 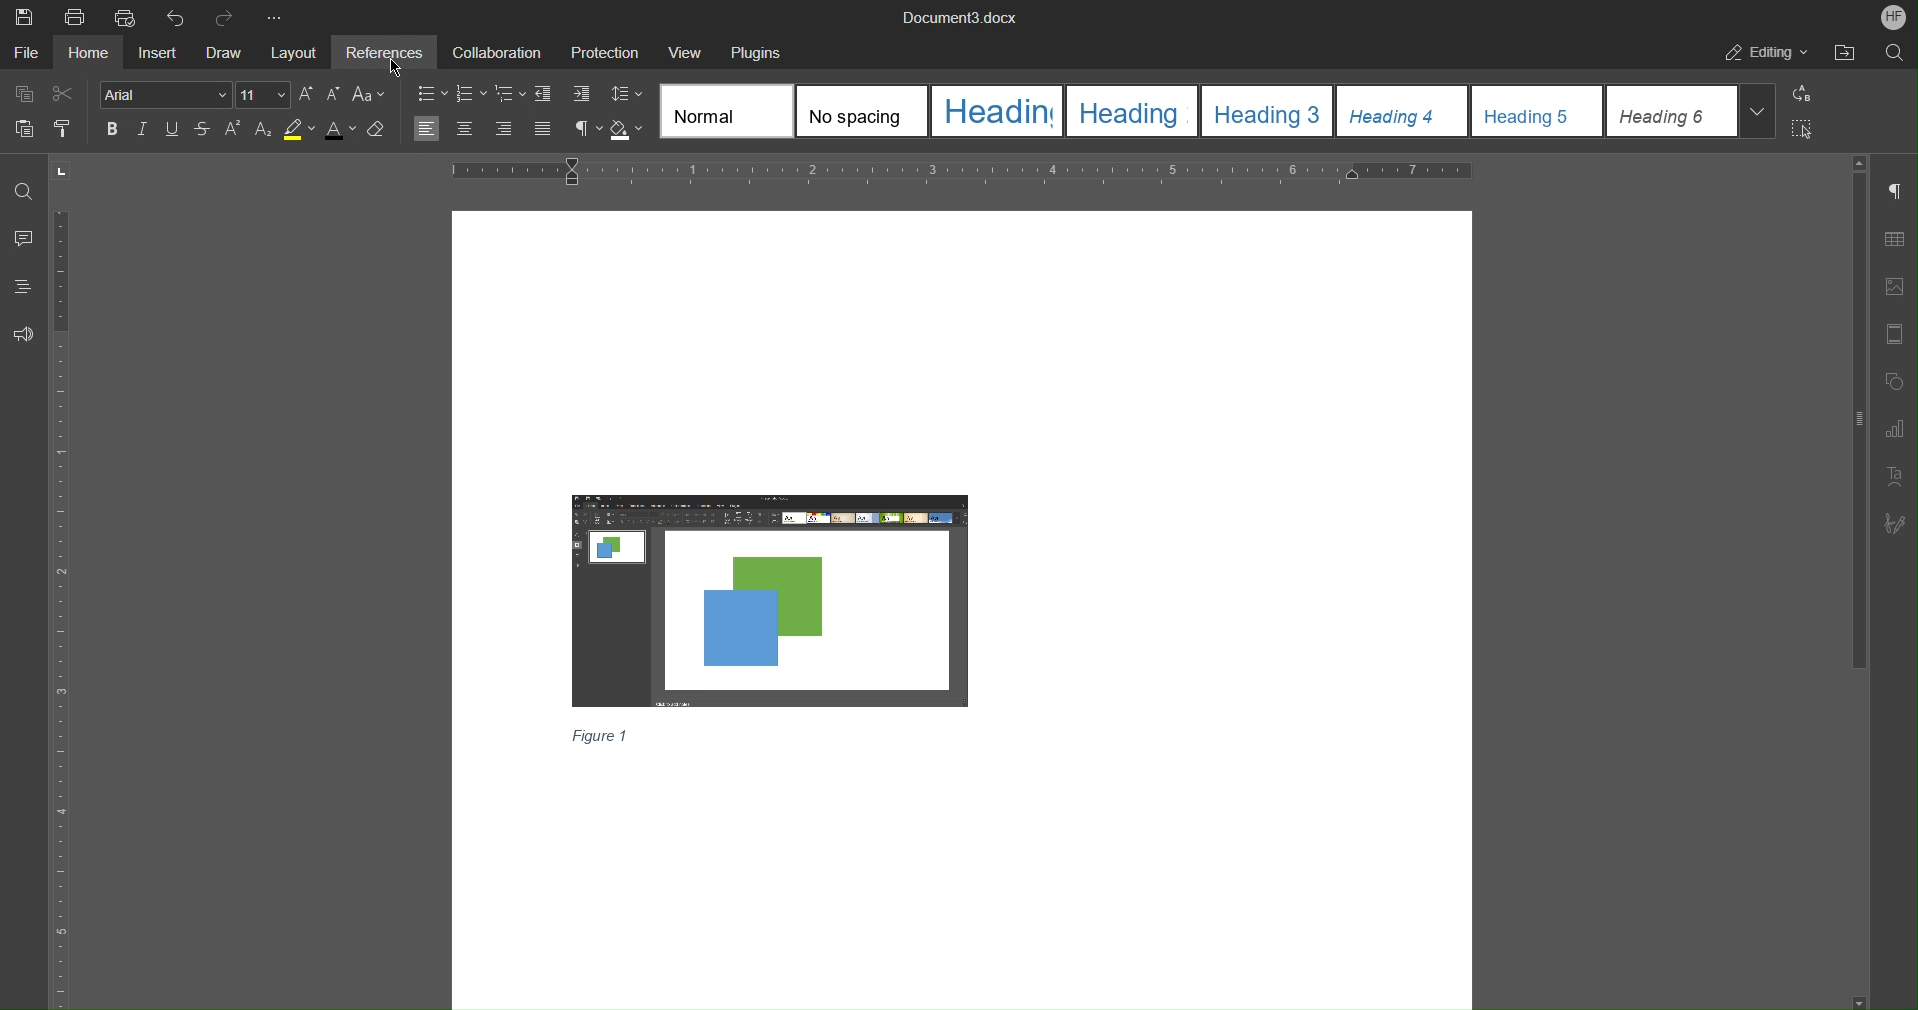 I want to click on References, so click(x=381, y=50).